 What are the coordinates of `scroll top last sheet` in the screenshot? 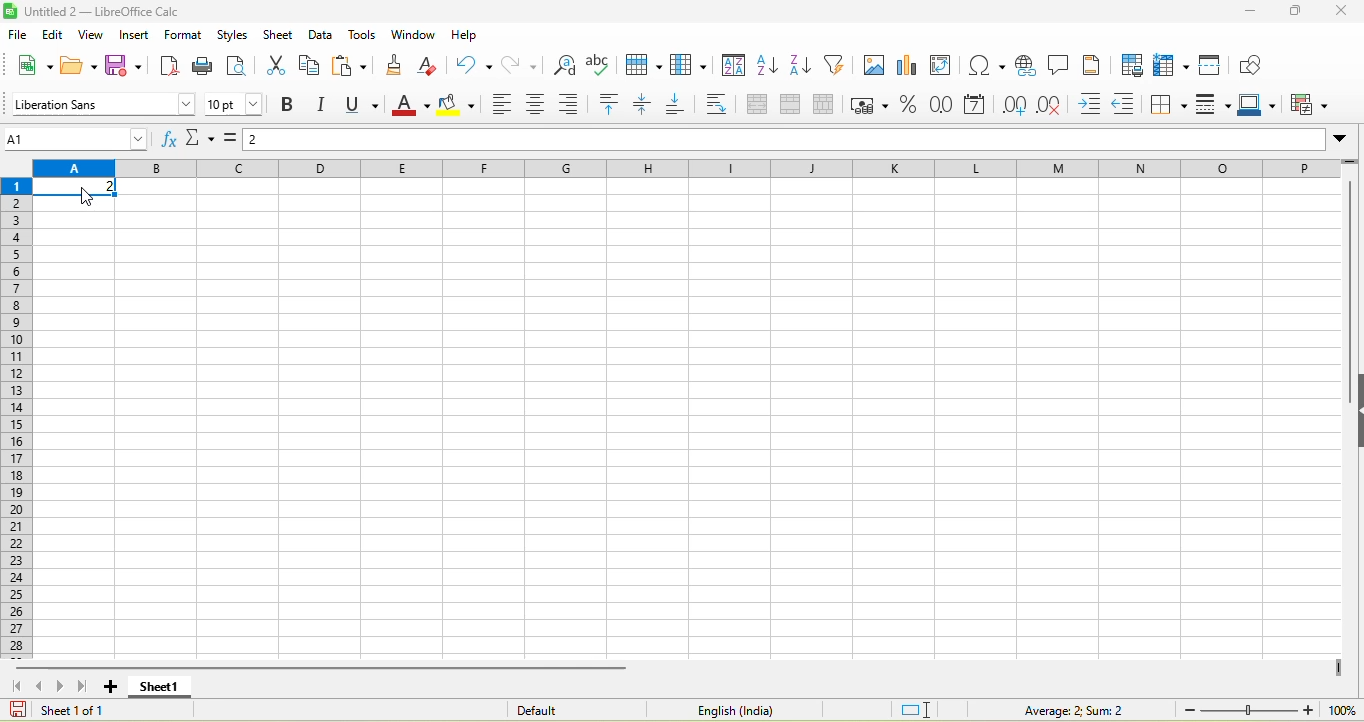 It's located at (86, 685).